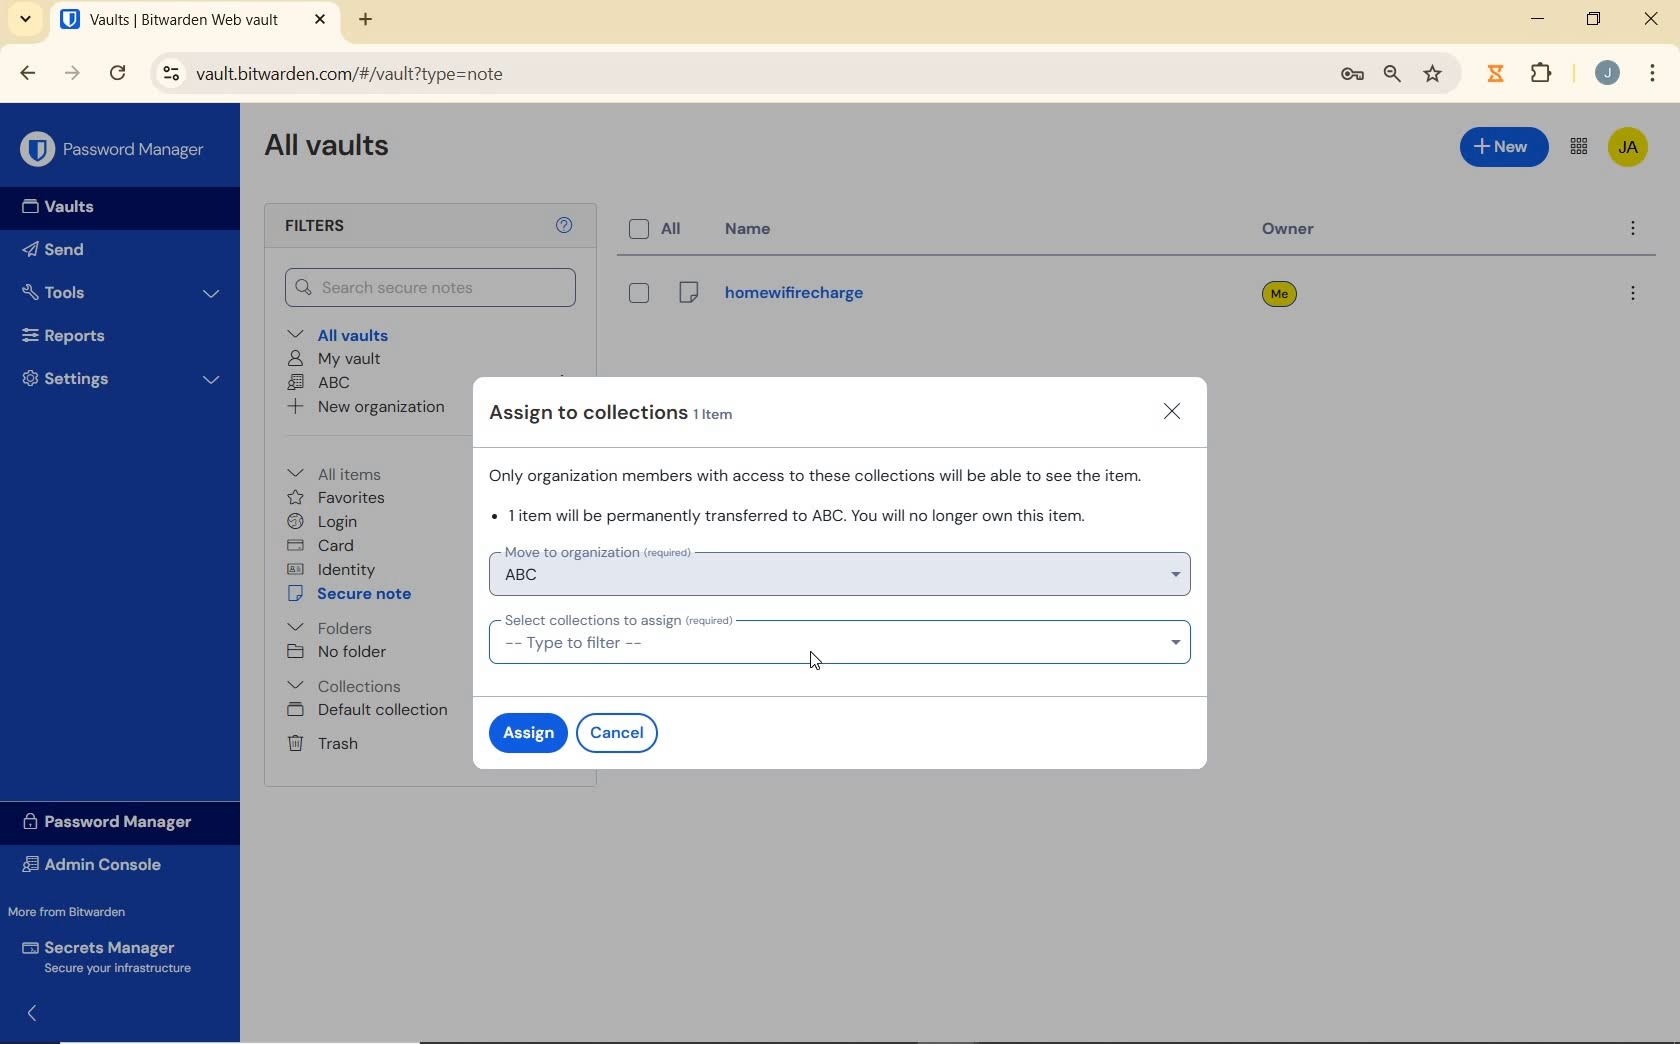 Image resolution: width=1680 pixels, height=1044 pixels. What do you see at coordinates (117, 823) in the screenshot?
I see `Password Manager` at bounding box center [117, 823].